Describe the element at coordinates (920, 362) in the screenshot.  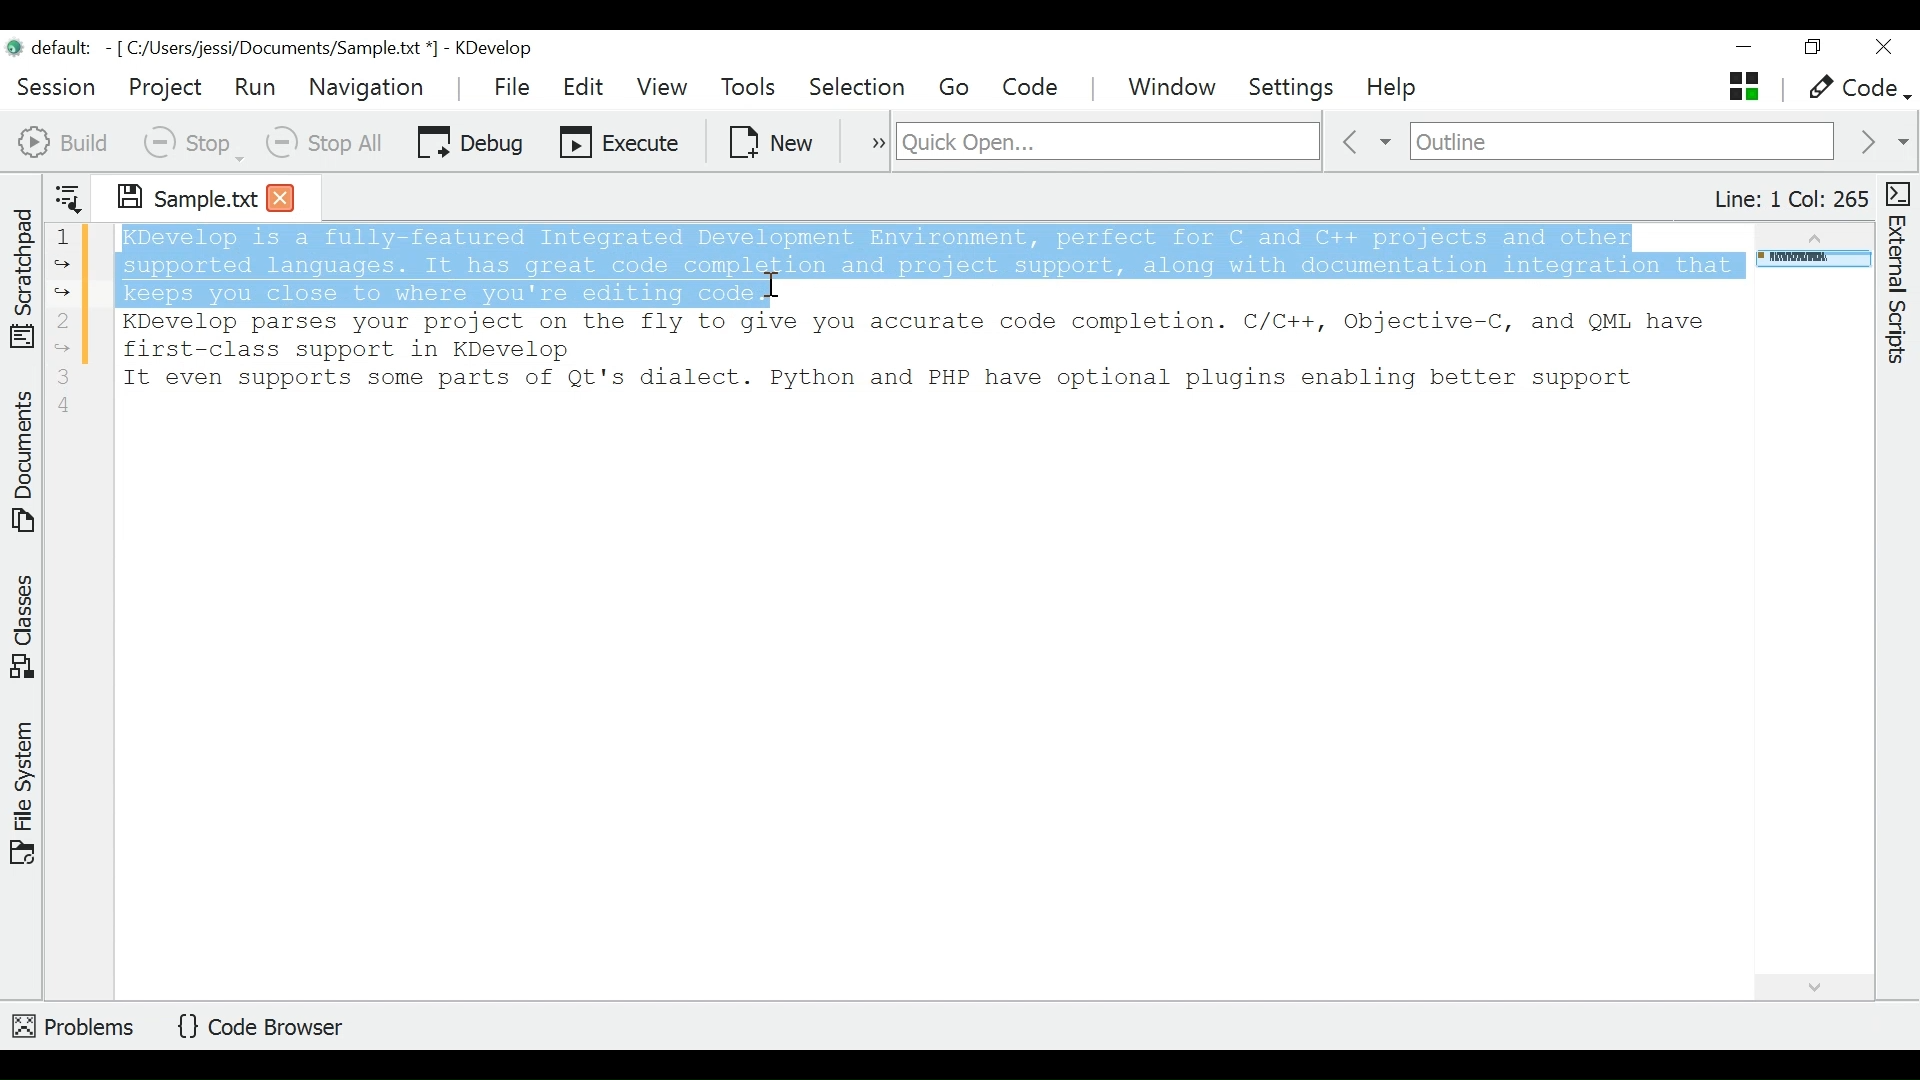
I see `2 KDevelop parses your project on the fly to give you accurate code completion. C/C++, Objective-C, and QML have first-class support in KDevelop. 3 It even supports some parts of Qt's dialect. Python and PHP have optional plugins enabling better support` at that location.